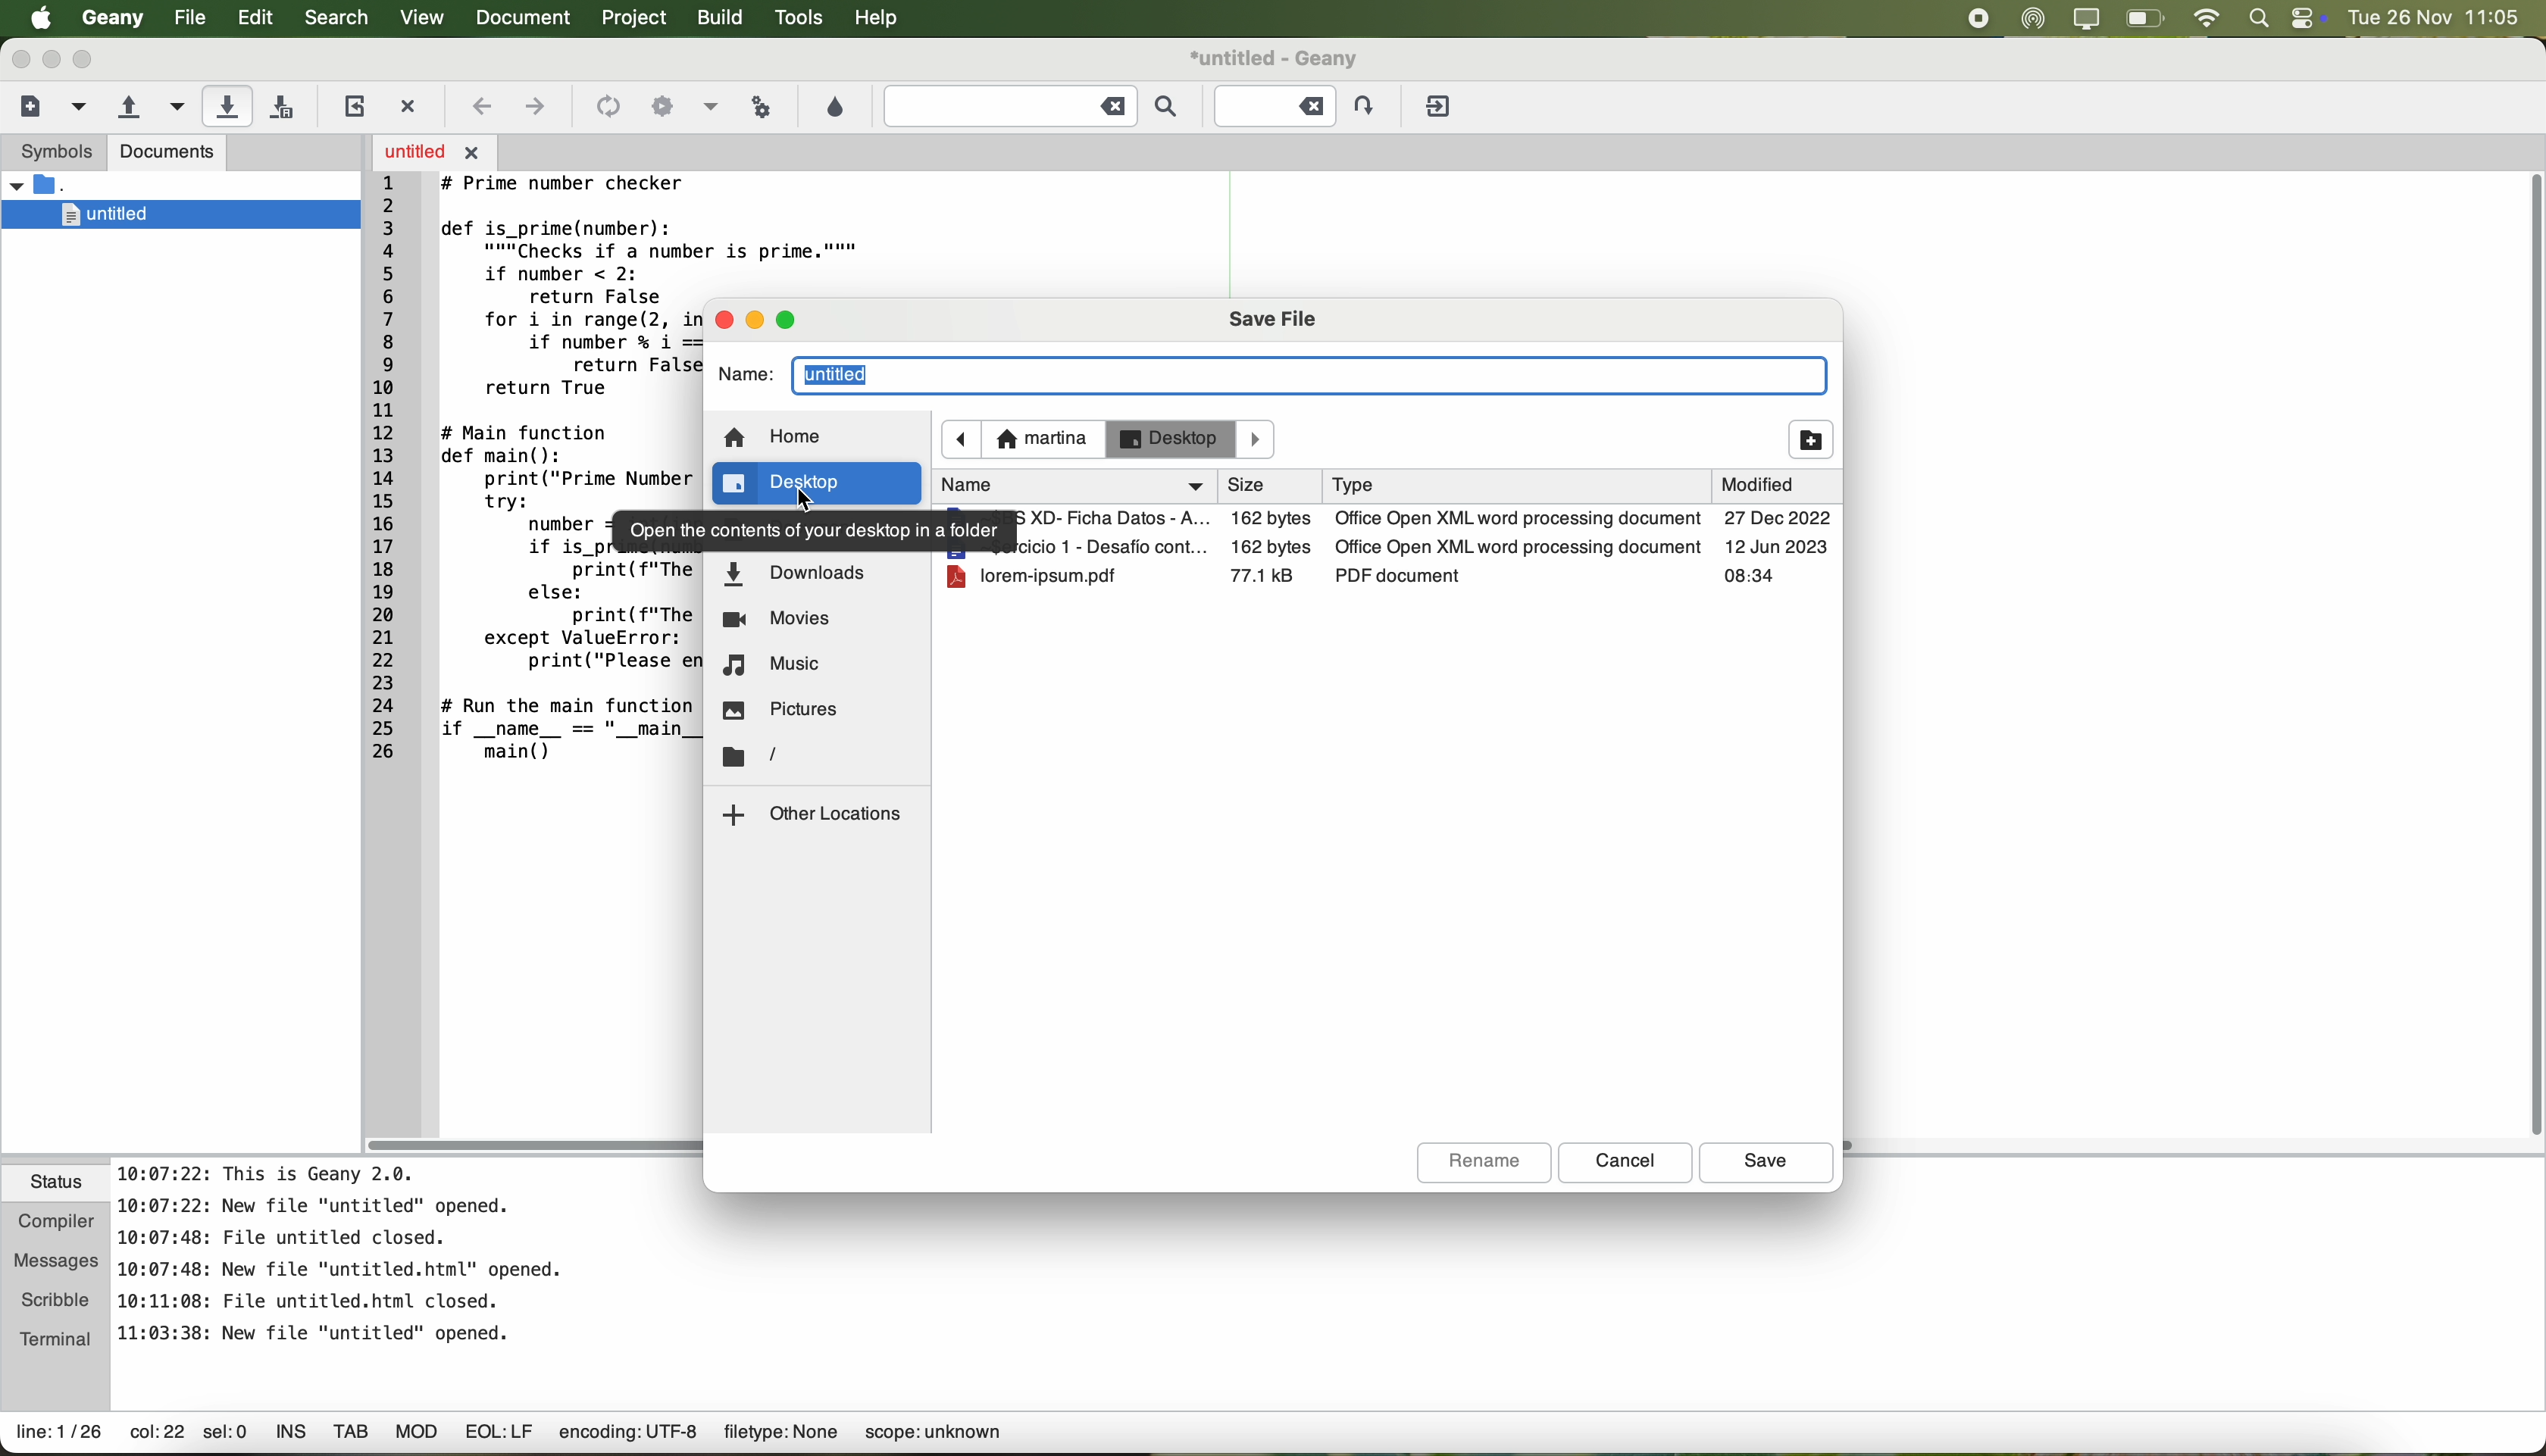 This screenshot has height=1456, width=2546. What do you see at coordinates (803, 253) in the screenshot?
I see `code` at bounding box center [803, 253].